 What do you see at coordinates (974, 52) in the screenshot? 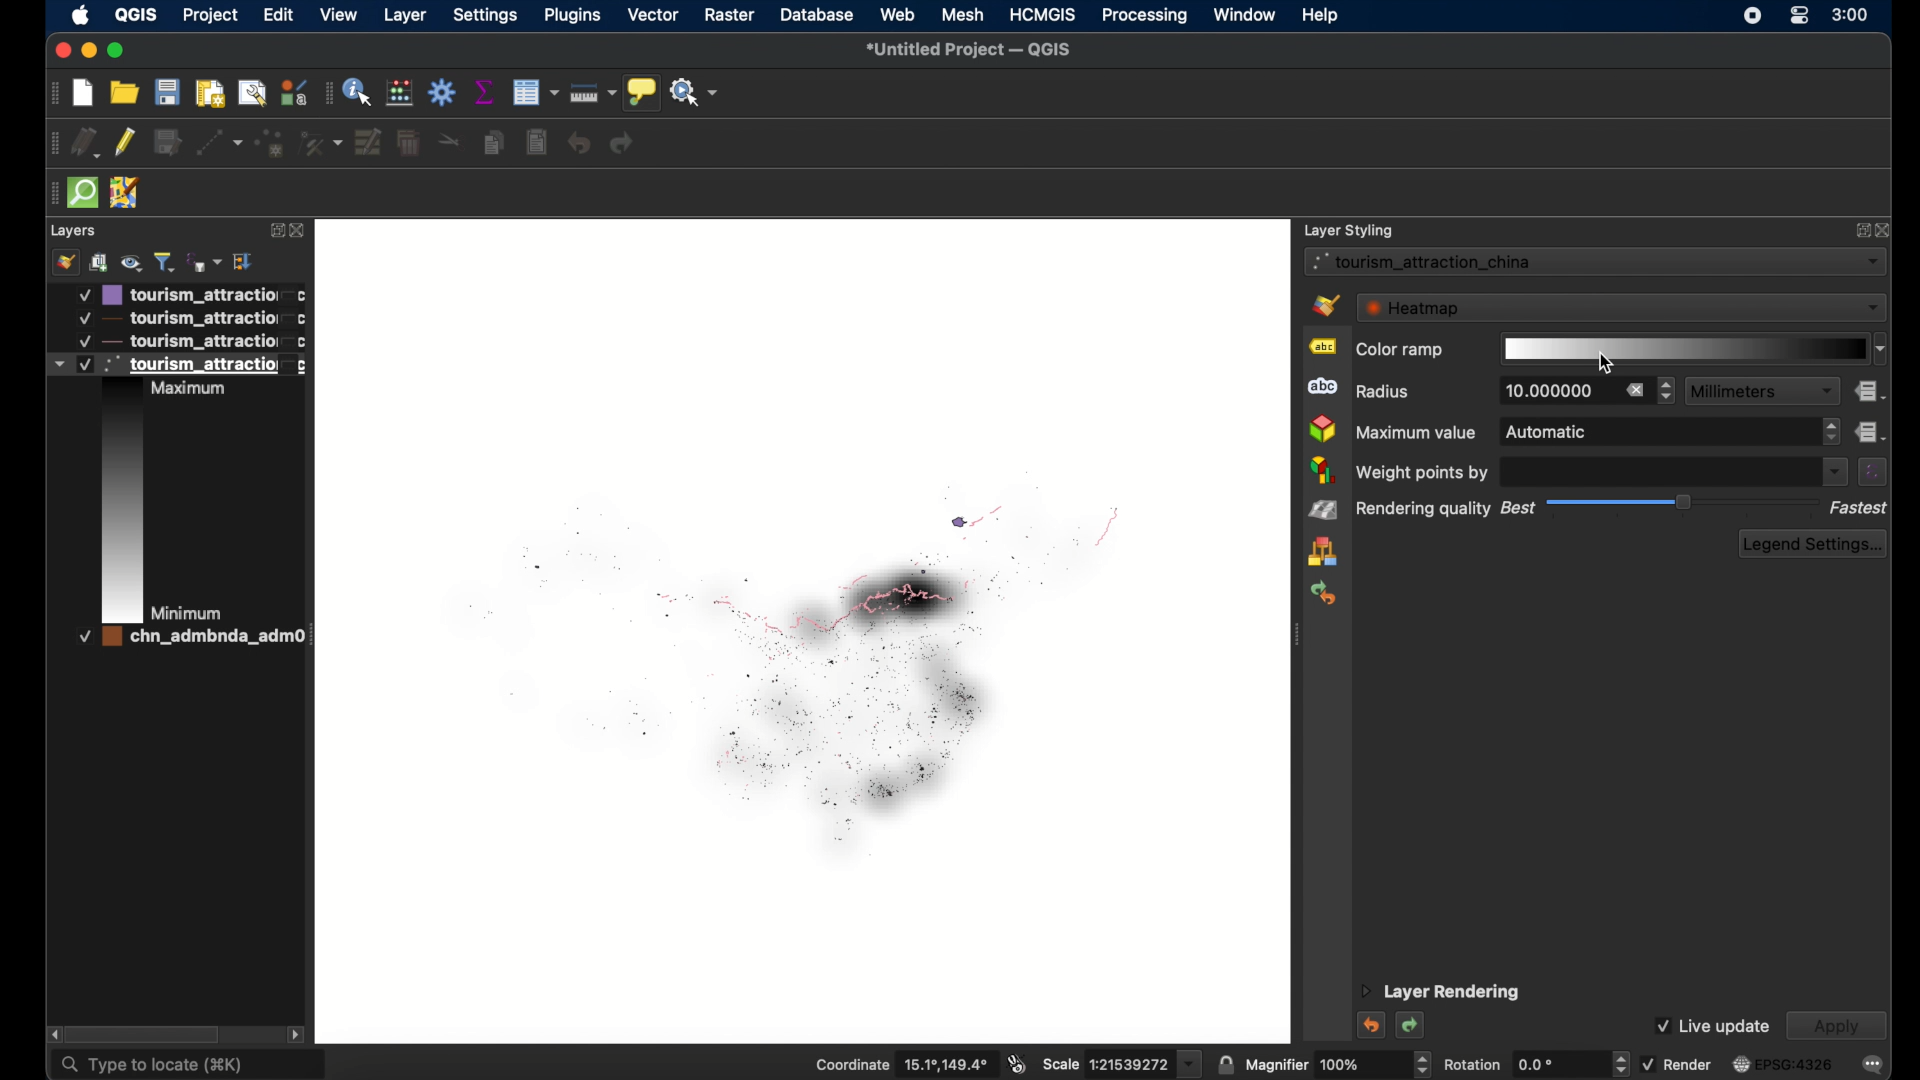
I see `untitled project -QGIS` at bounding box center [974, 52].